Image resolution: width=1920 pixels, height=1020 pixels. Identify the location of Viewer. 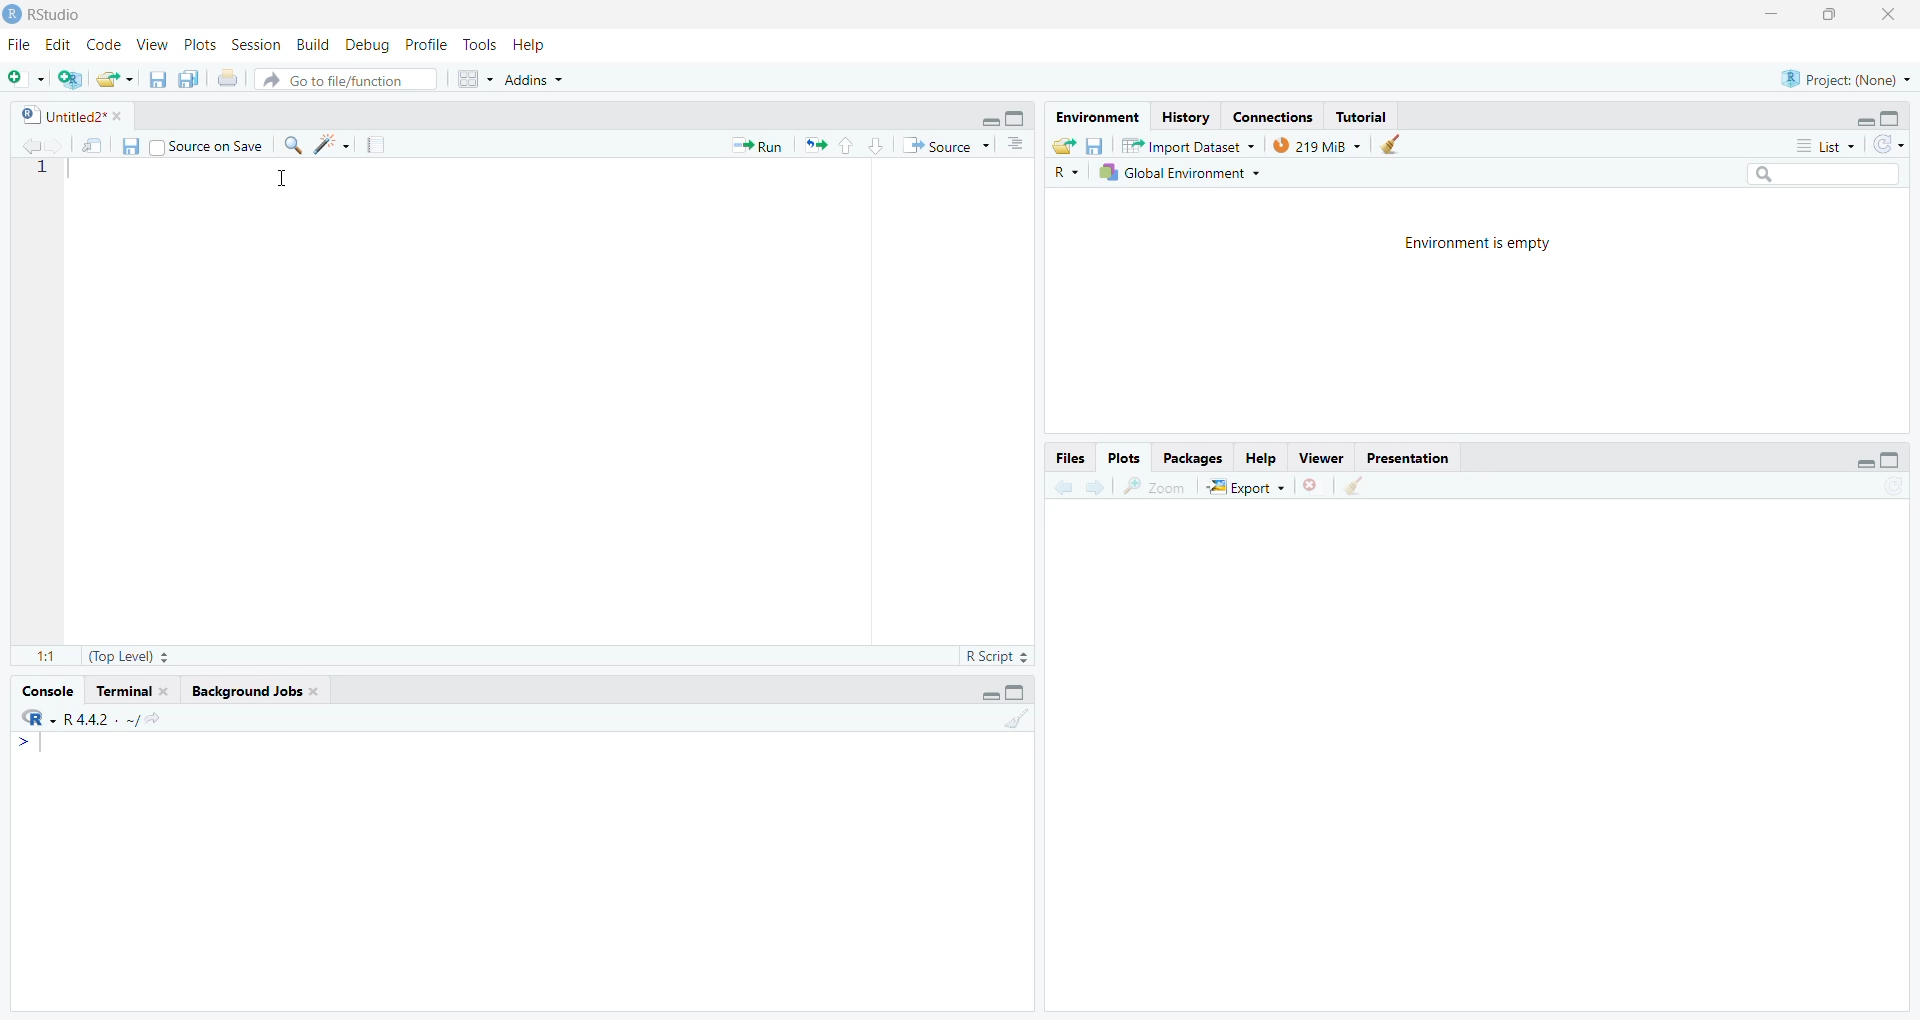
(1320, 458).